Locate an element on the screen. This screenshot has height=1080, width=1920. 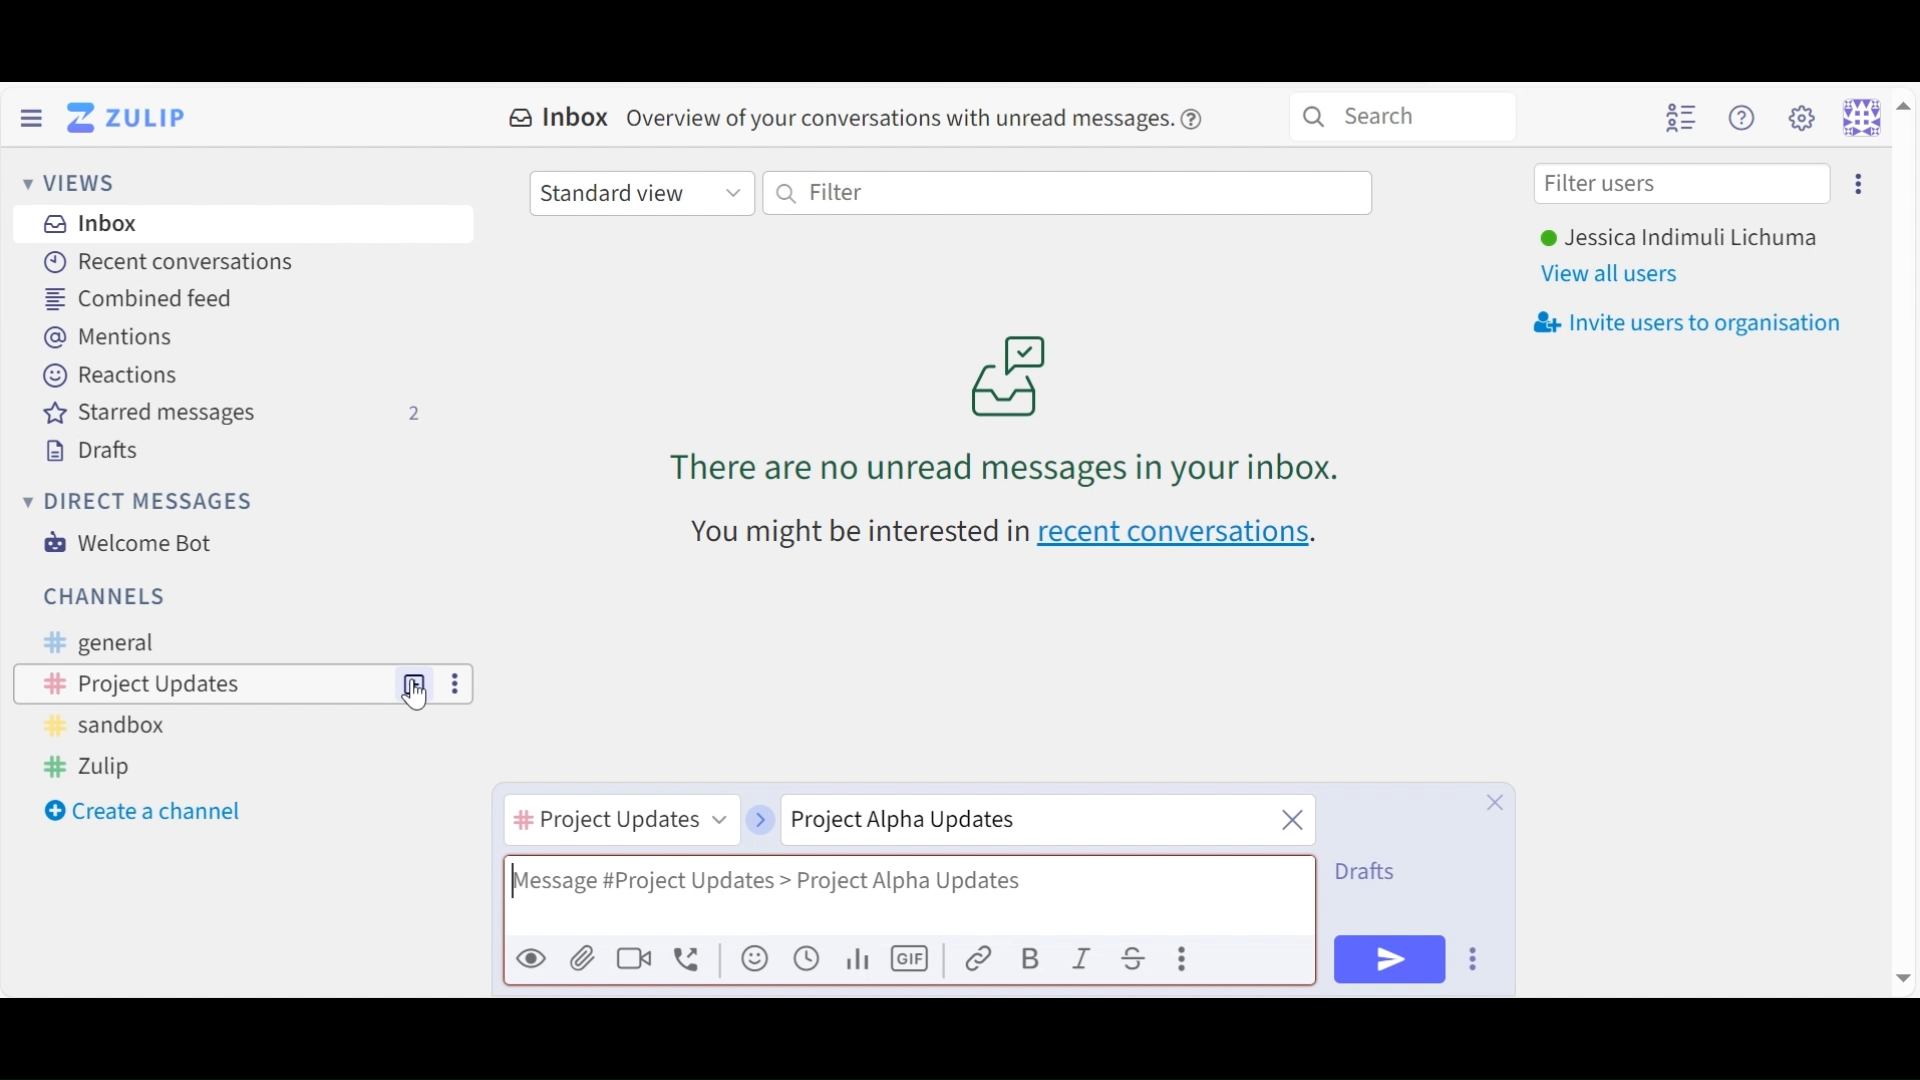
Cursor is located at coordinates (418, 701).